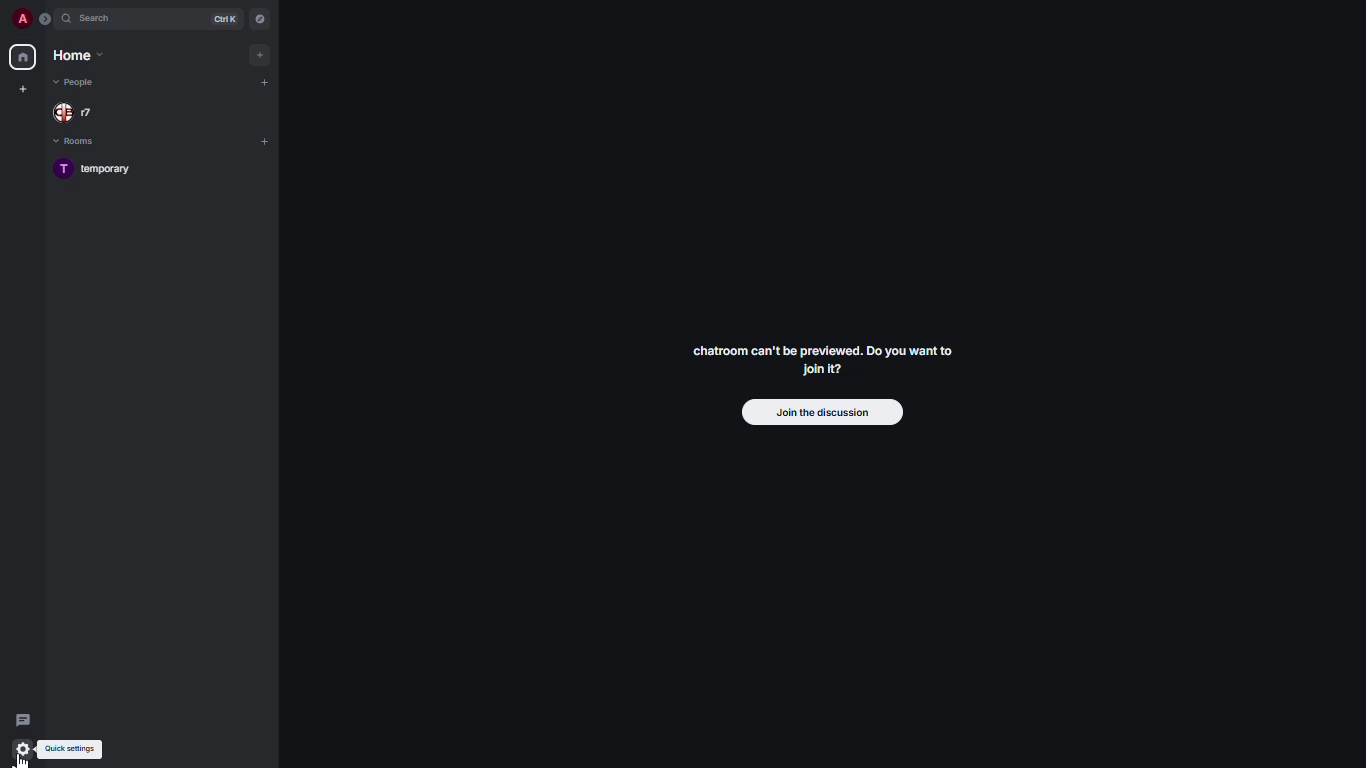  What do you see at coordinates (71, 112) in the screenshot?
I see `people` at bounding box center [71, 112].